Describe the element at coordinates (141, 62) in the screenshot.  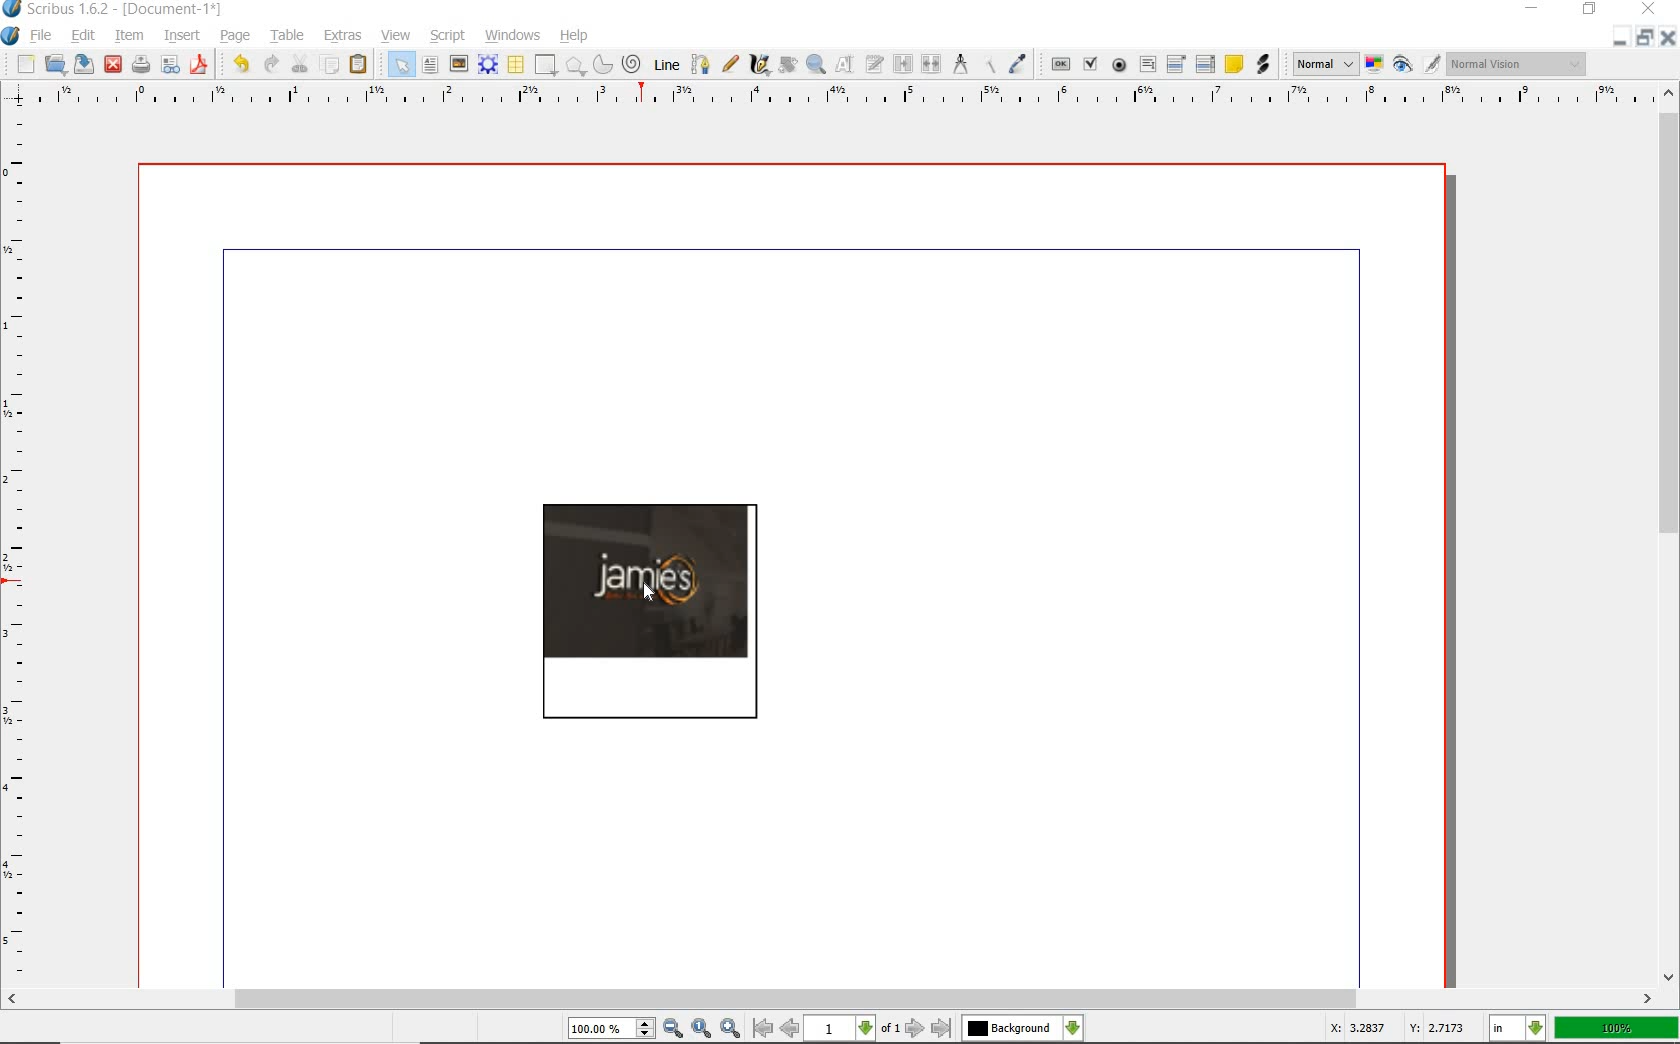
I see `save` at that location.